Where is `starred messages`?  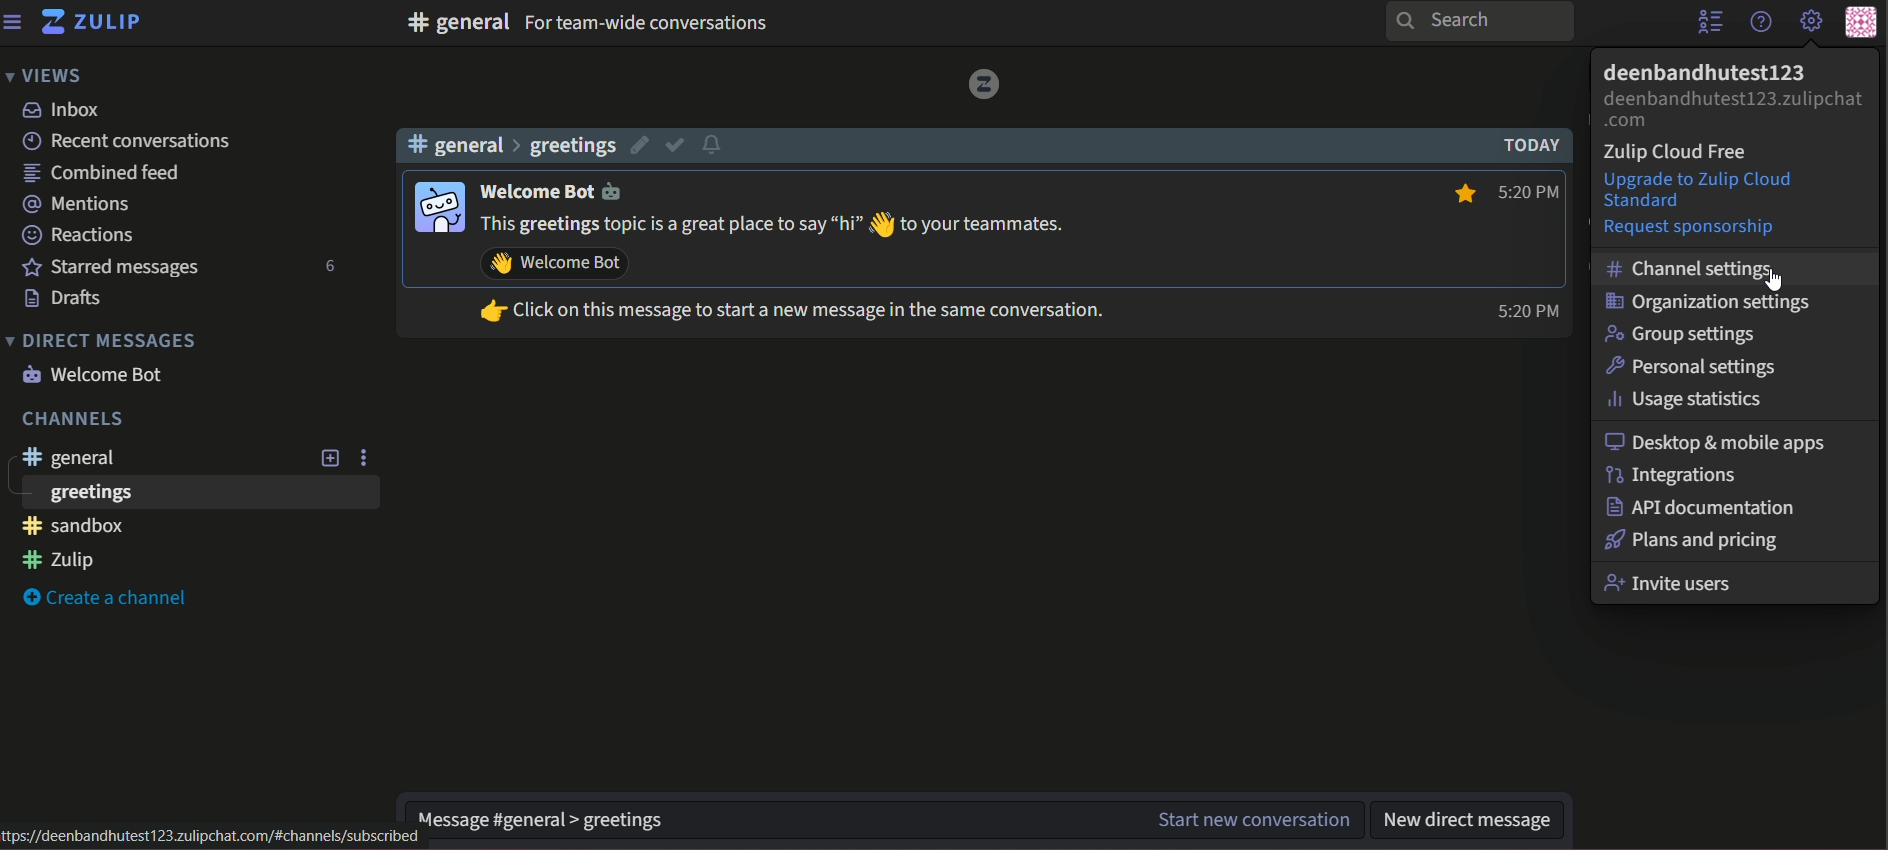 starred messages is located at coordinates (108, 267).